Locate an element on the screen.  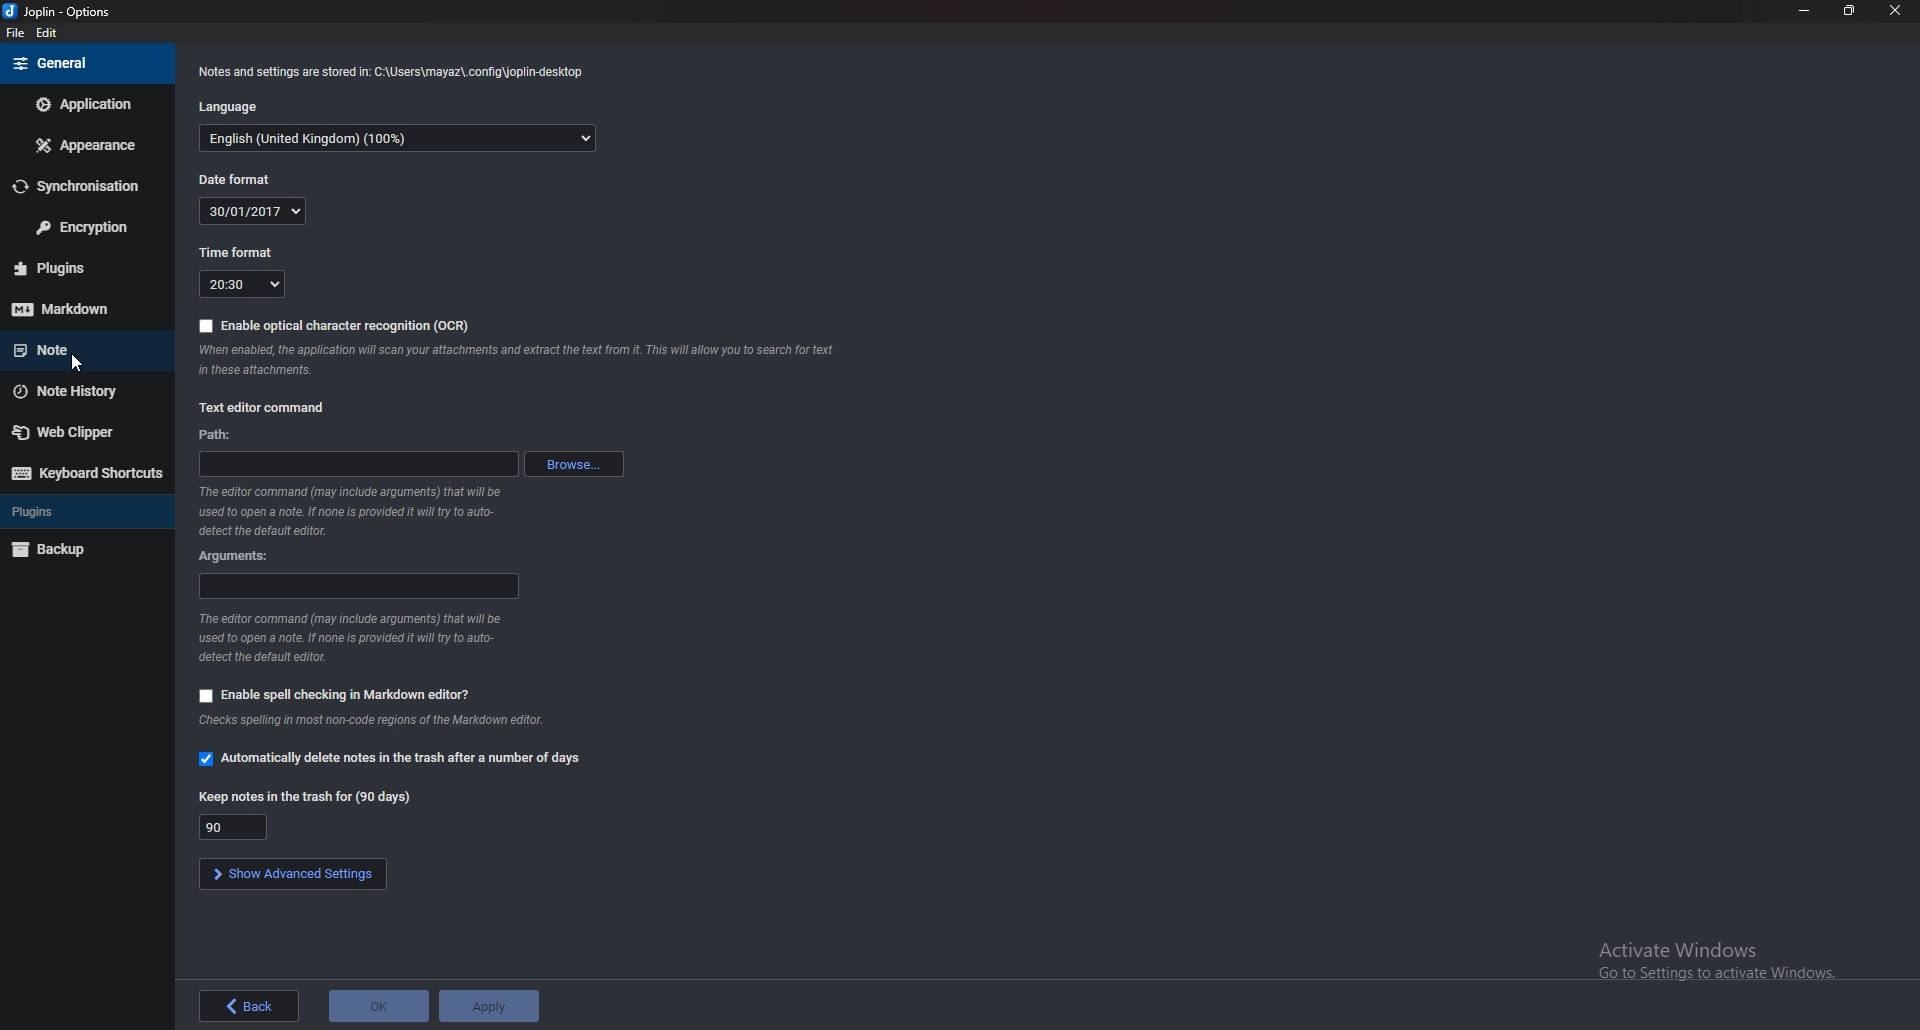
Keep notes in the trash for is located at coordinates (305, 796).